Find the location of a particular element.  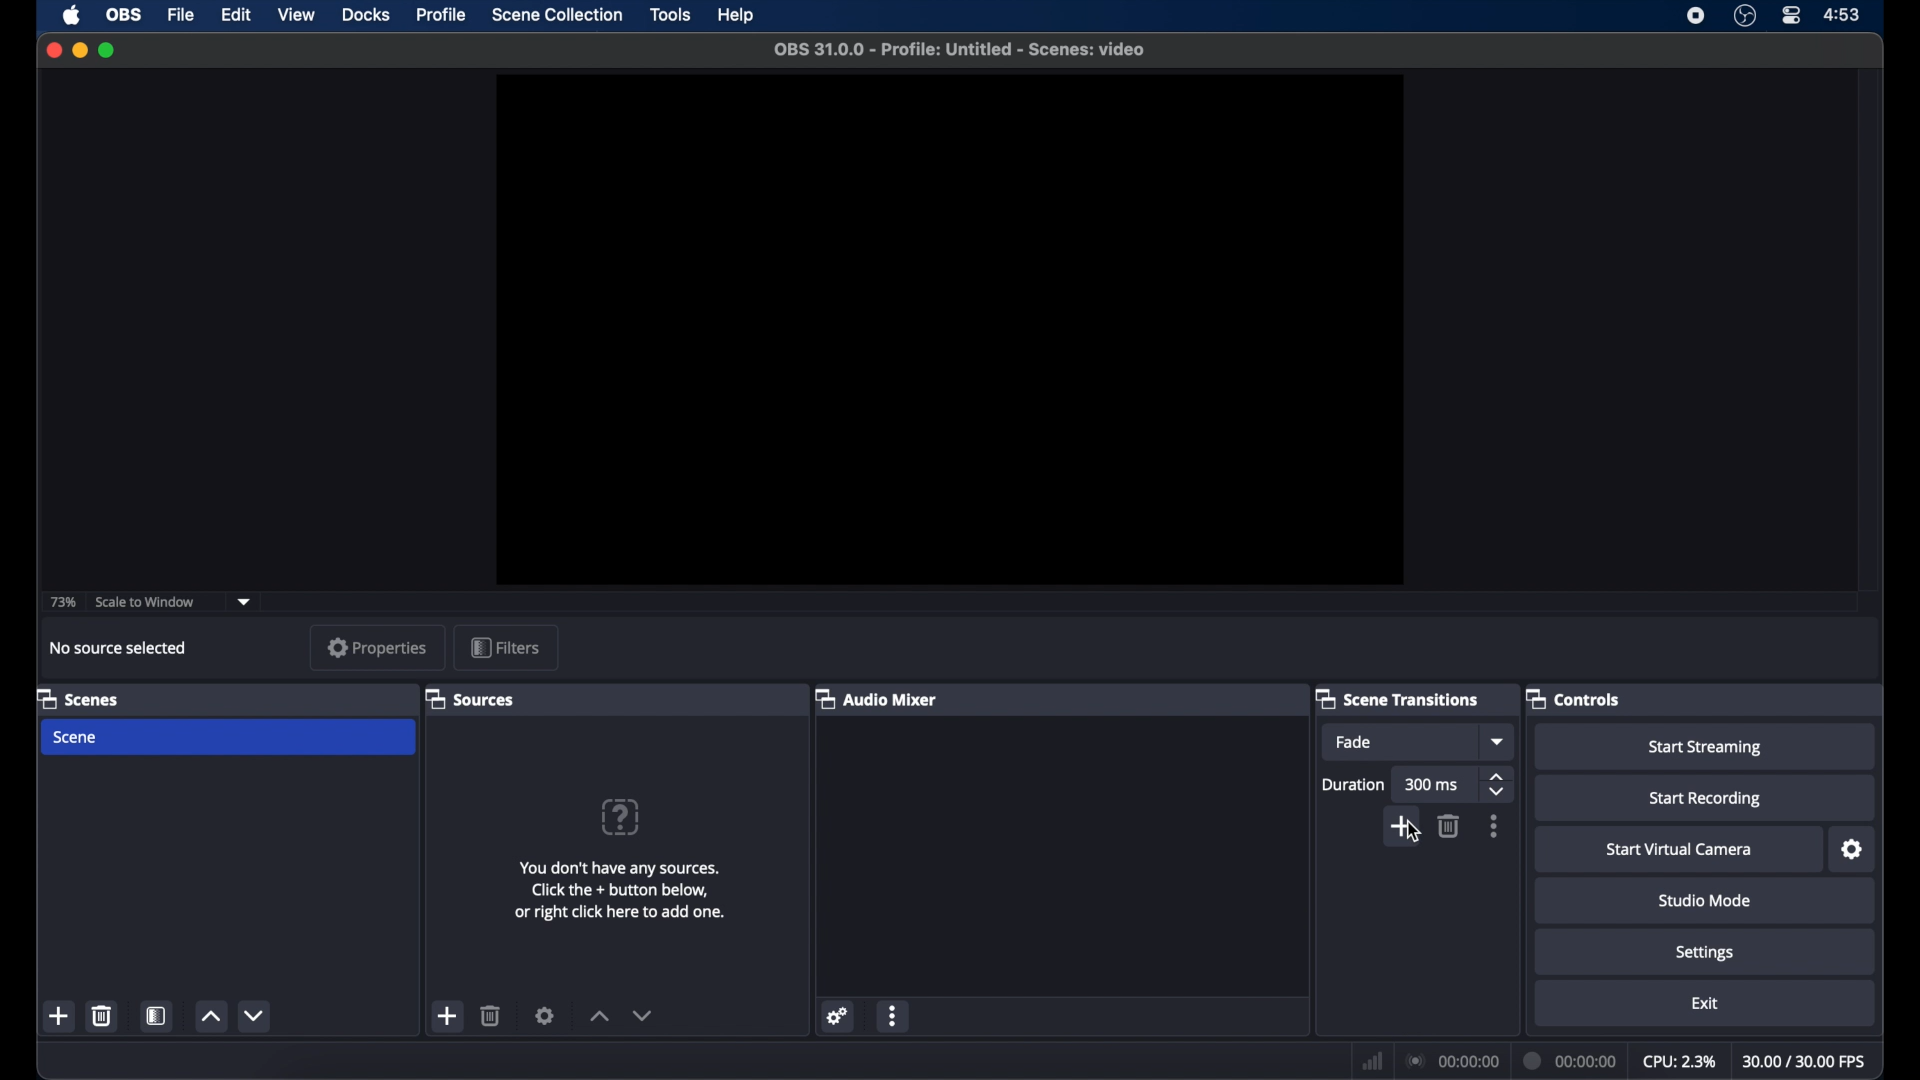

maximize is located at coordinates (108, 49).